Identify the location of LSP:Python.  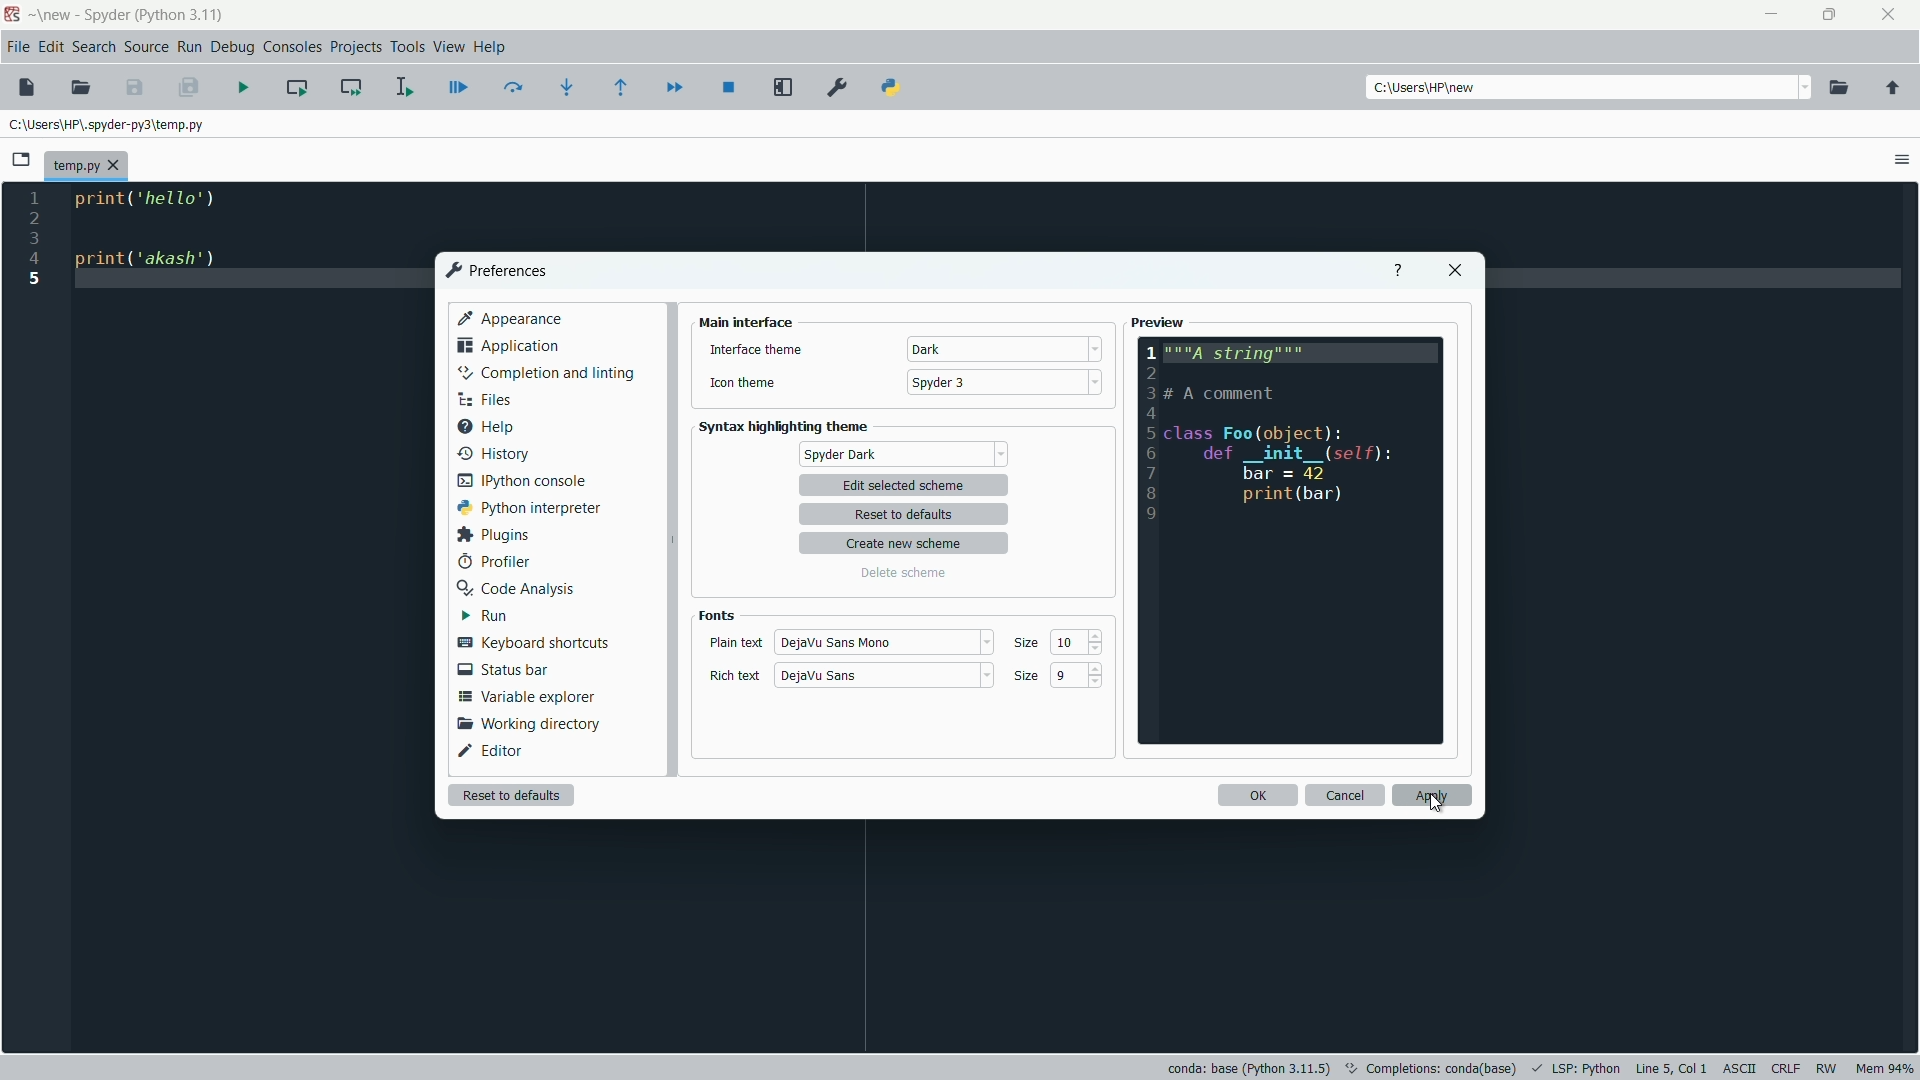
(1587, 1068).